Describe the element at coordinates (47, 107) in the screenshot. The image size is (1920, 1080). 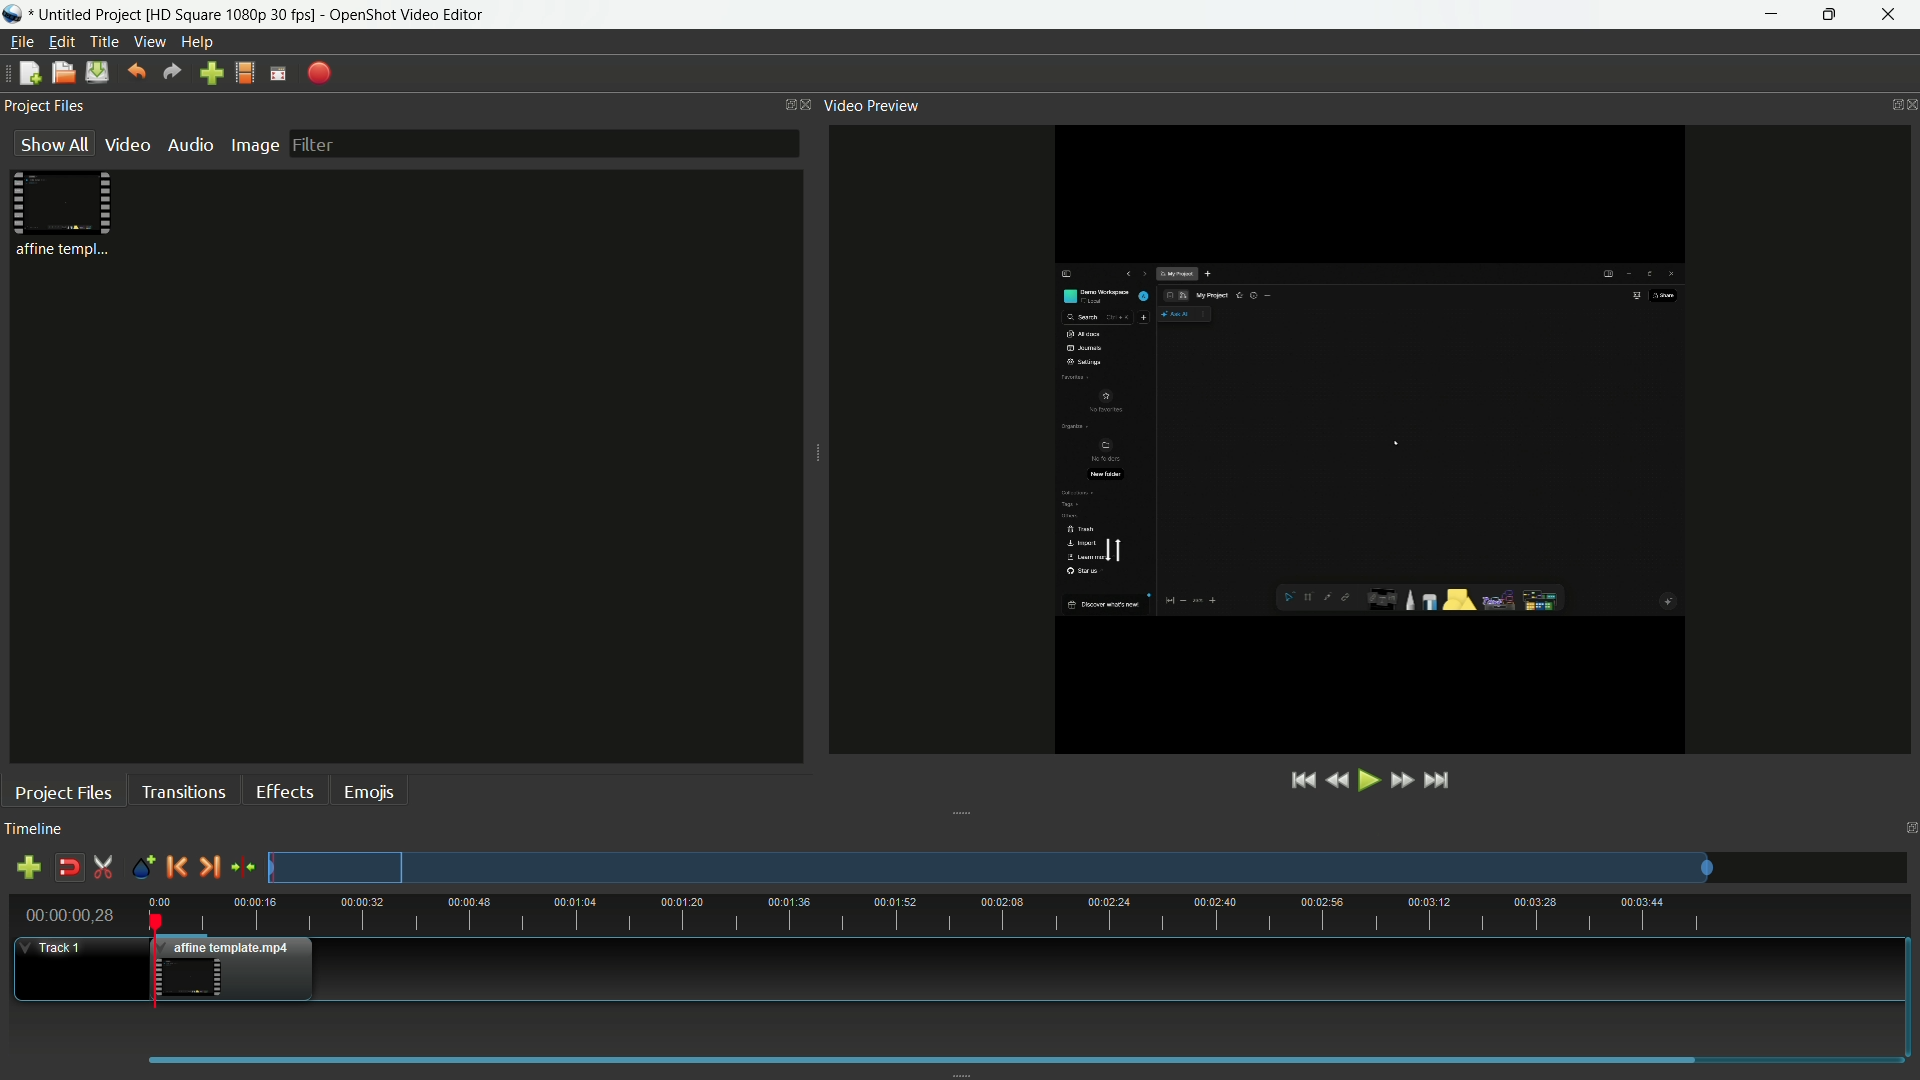
I see `project files` at that location.